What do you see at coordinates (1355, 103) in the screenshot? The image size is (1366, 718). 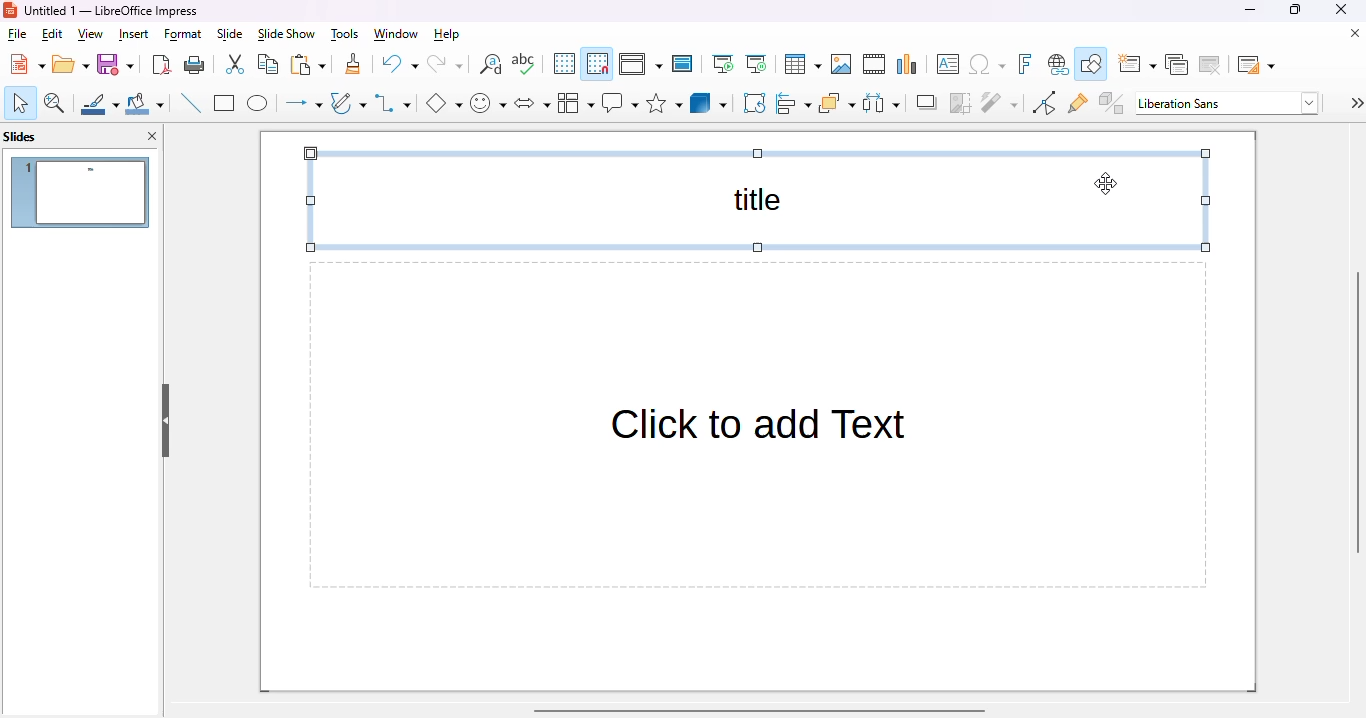 I see `settings` at bounding box center [1355, 103].